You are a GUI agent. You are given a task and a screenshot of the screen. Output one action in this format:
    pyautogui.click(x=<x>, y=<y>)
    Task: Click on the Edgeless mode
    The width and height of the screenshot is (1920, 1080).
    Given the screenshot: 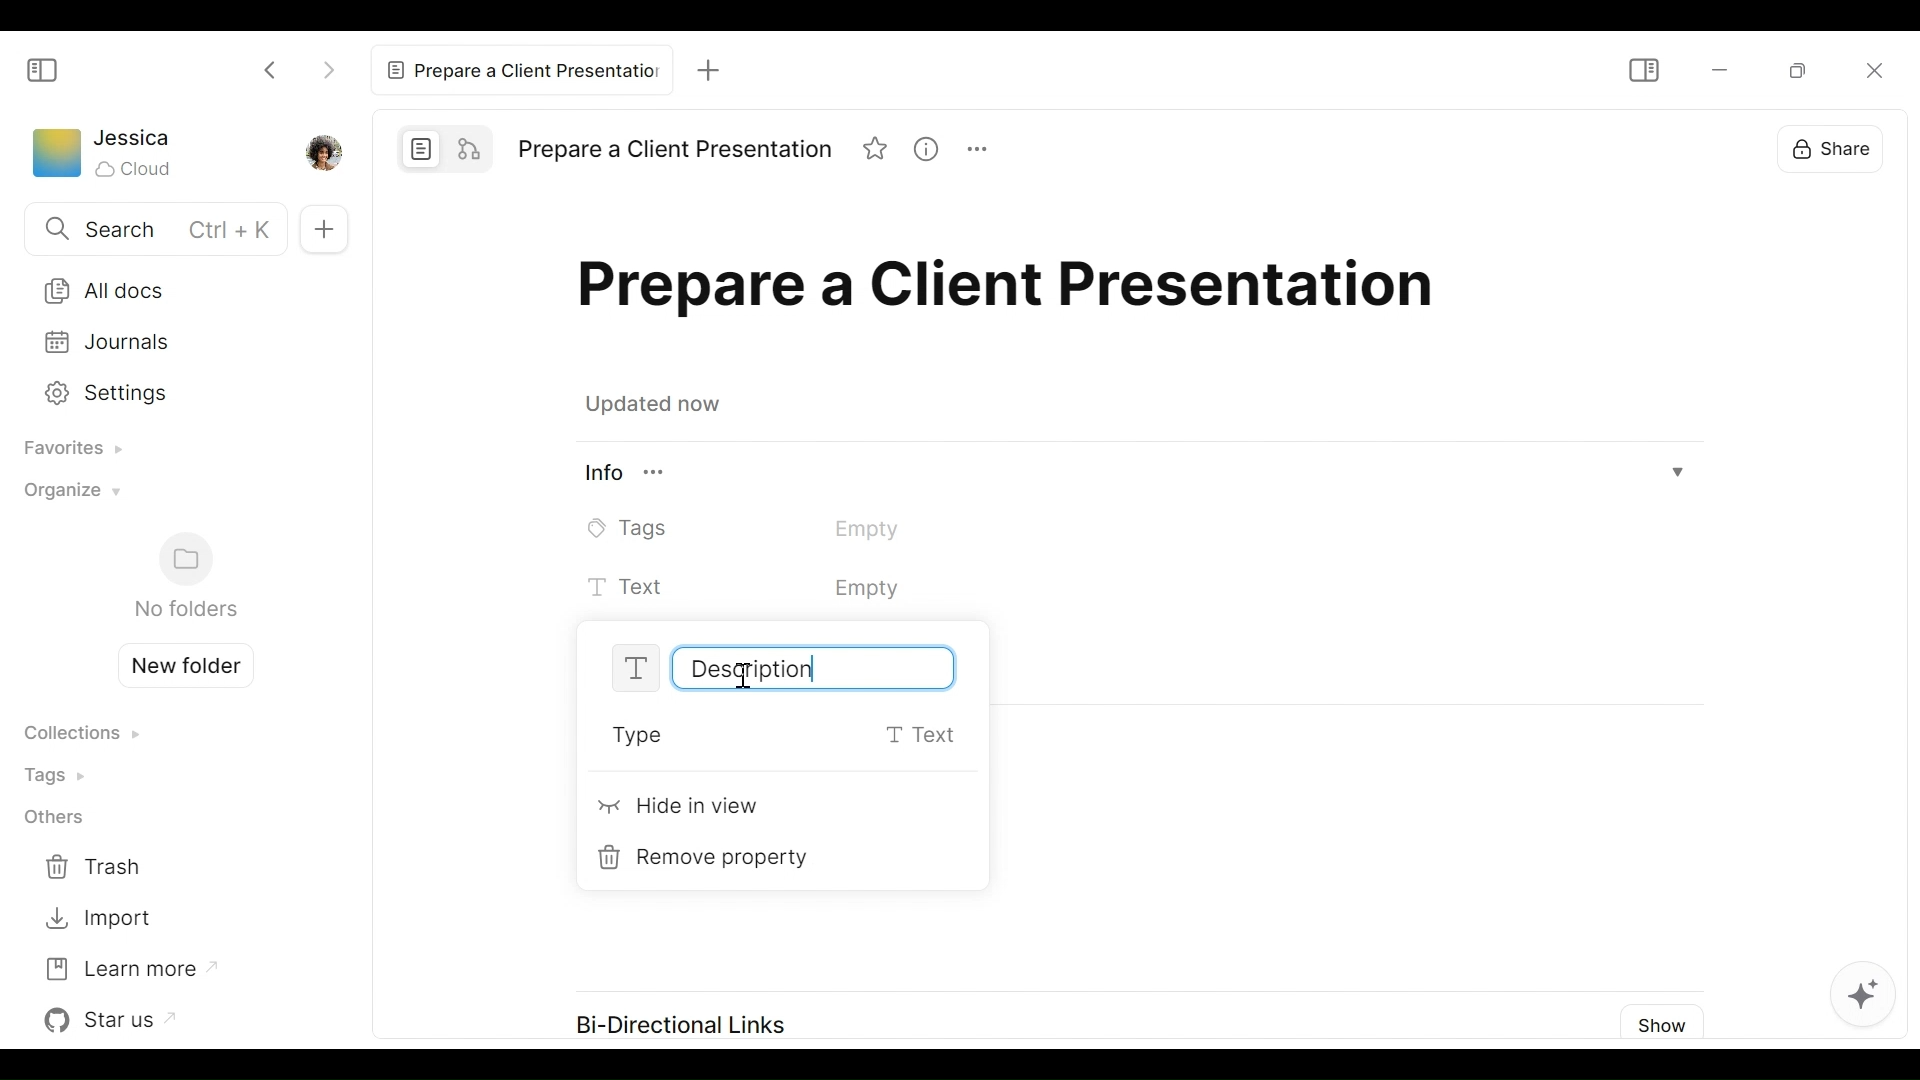 What is the action you would take?
    pyautogui.click(x=472, y=147)
    